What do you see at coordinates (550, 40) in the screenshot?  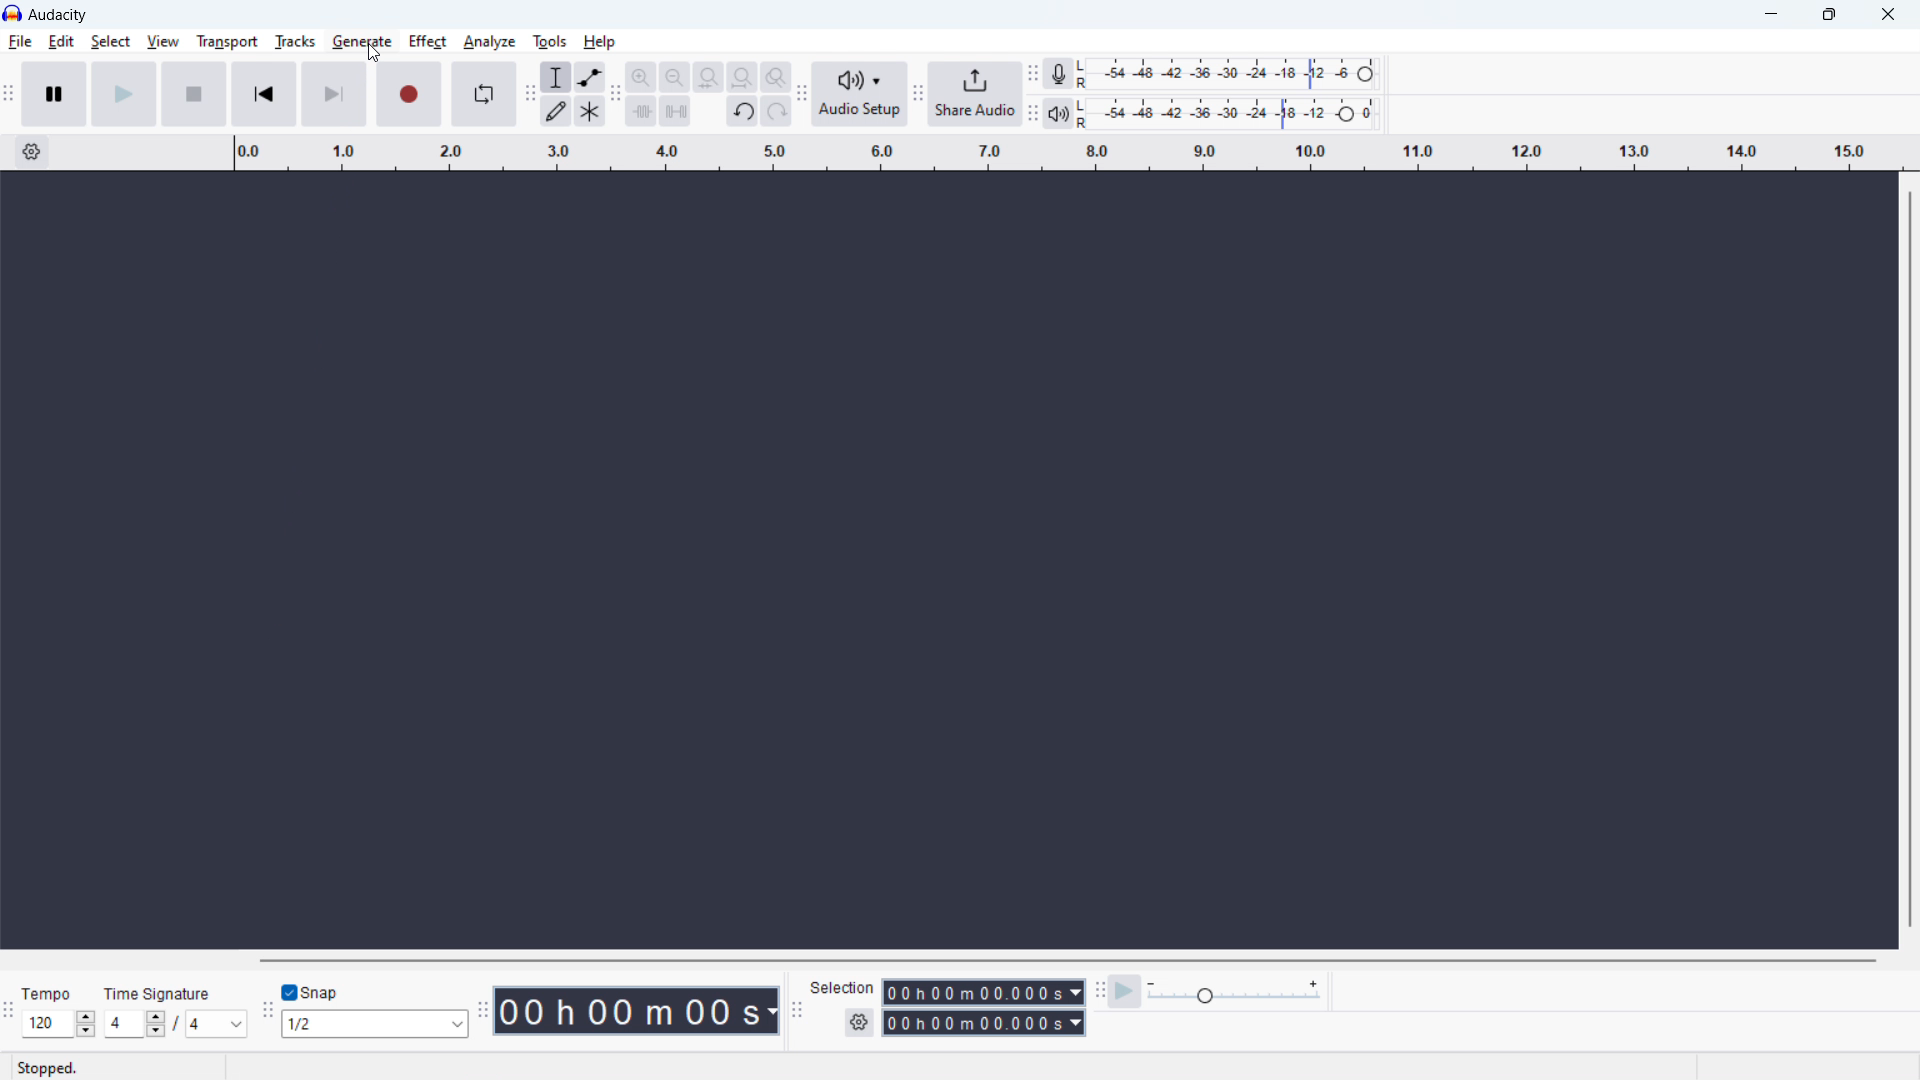 I see `tools` at bounding box center [550, 40].